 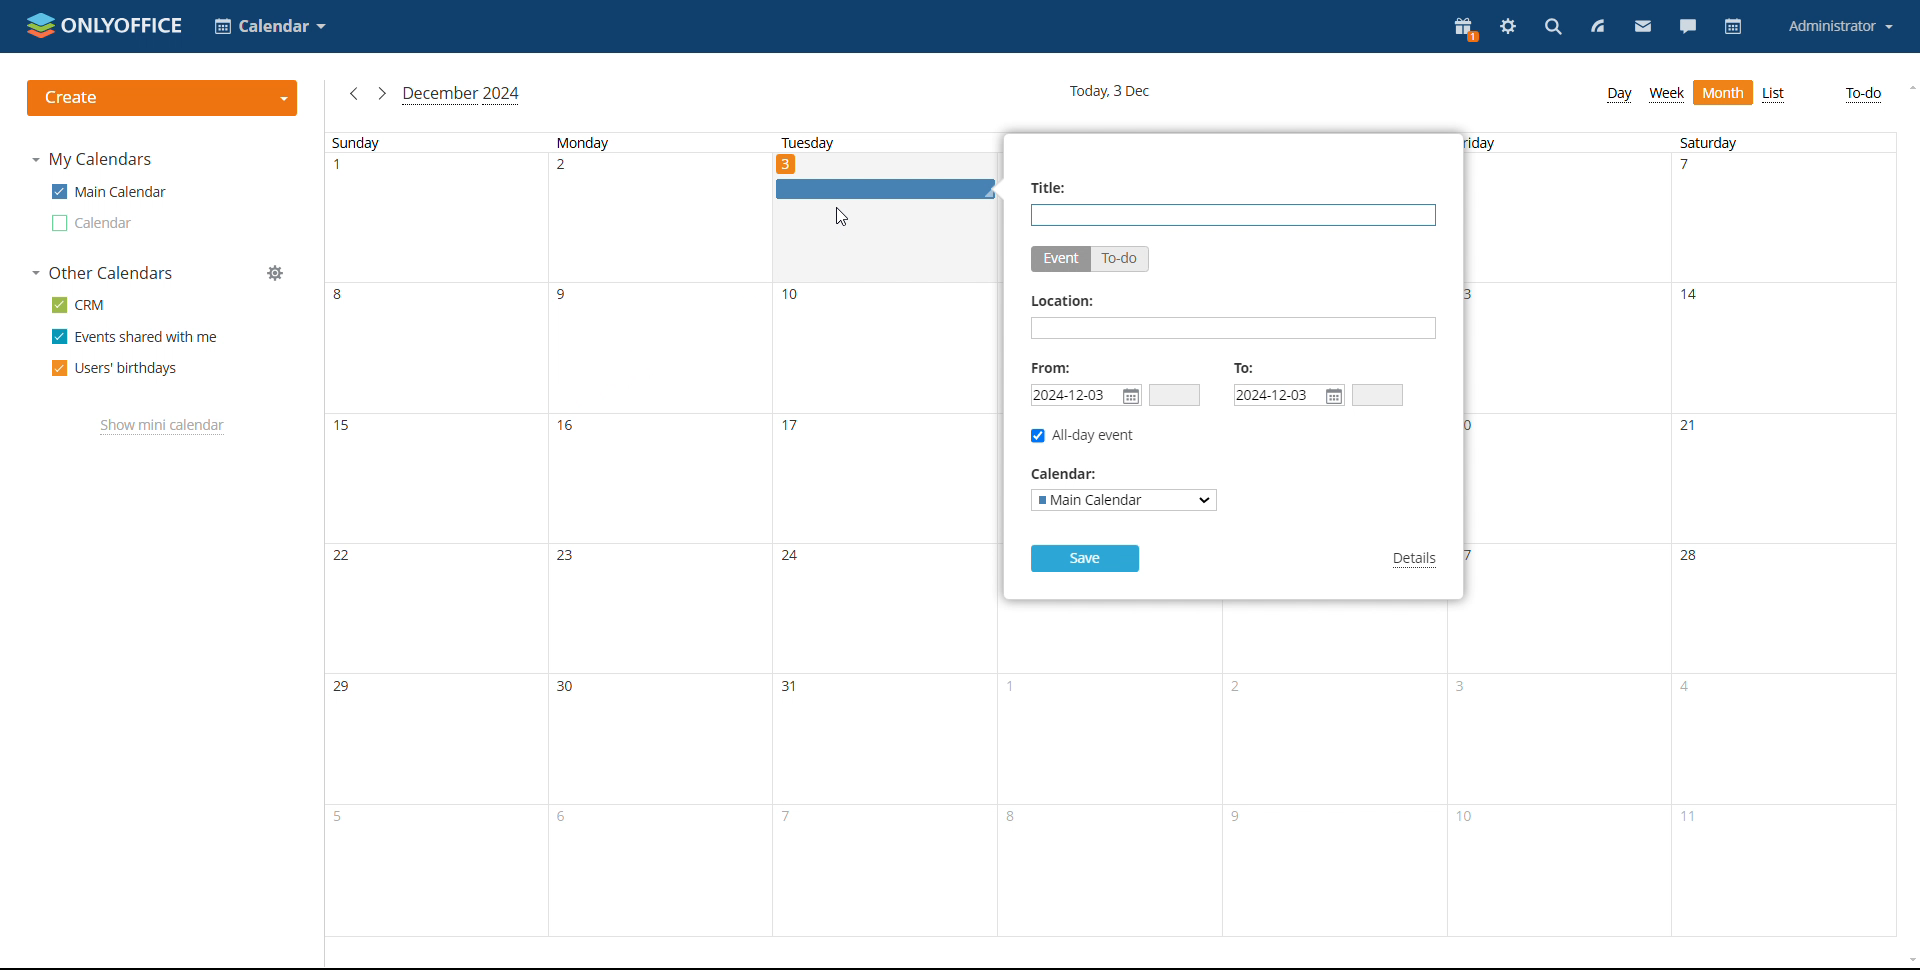 What do you see at coordinates (1082, 435) in the screenshot?
I see `all-day event checkbox` at bounding box center [1082, 435].